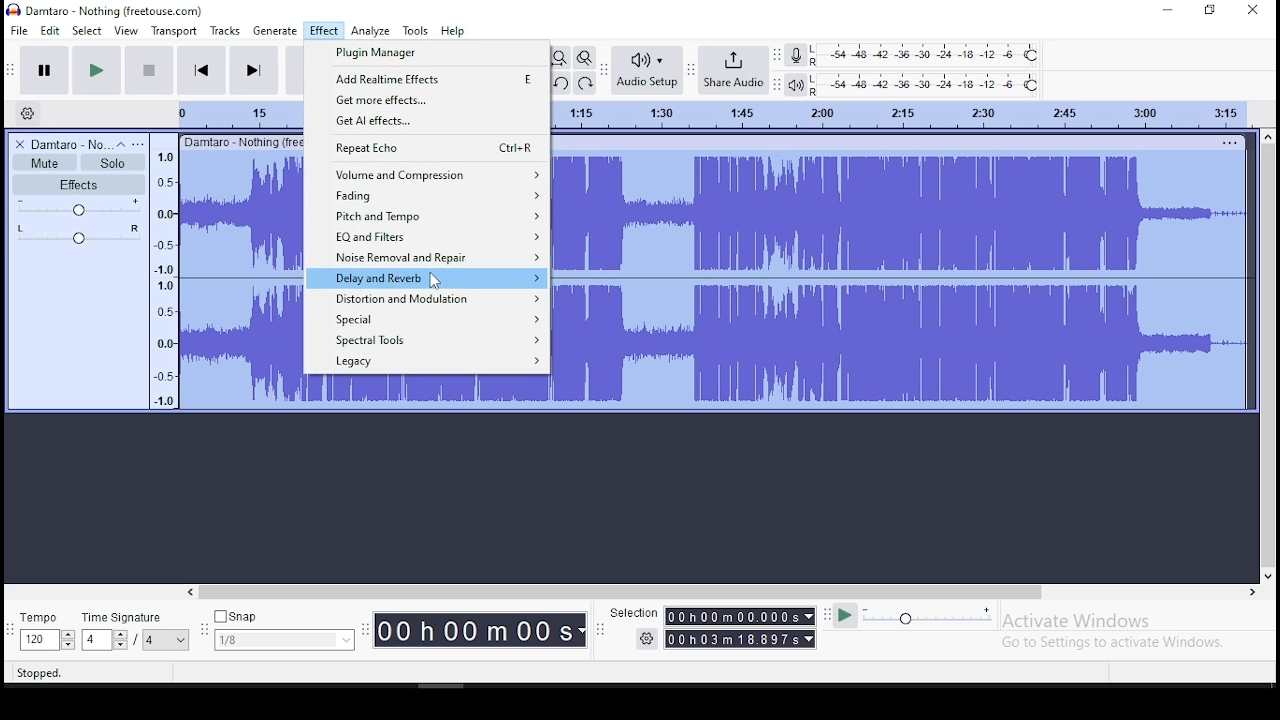 The image size is (1280, 720). Describe the element at coordinates (775, 85) in the screenshot. I see `` at that location.